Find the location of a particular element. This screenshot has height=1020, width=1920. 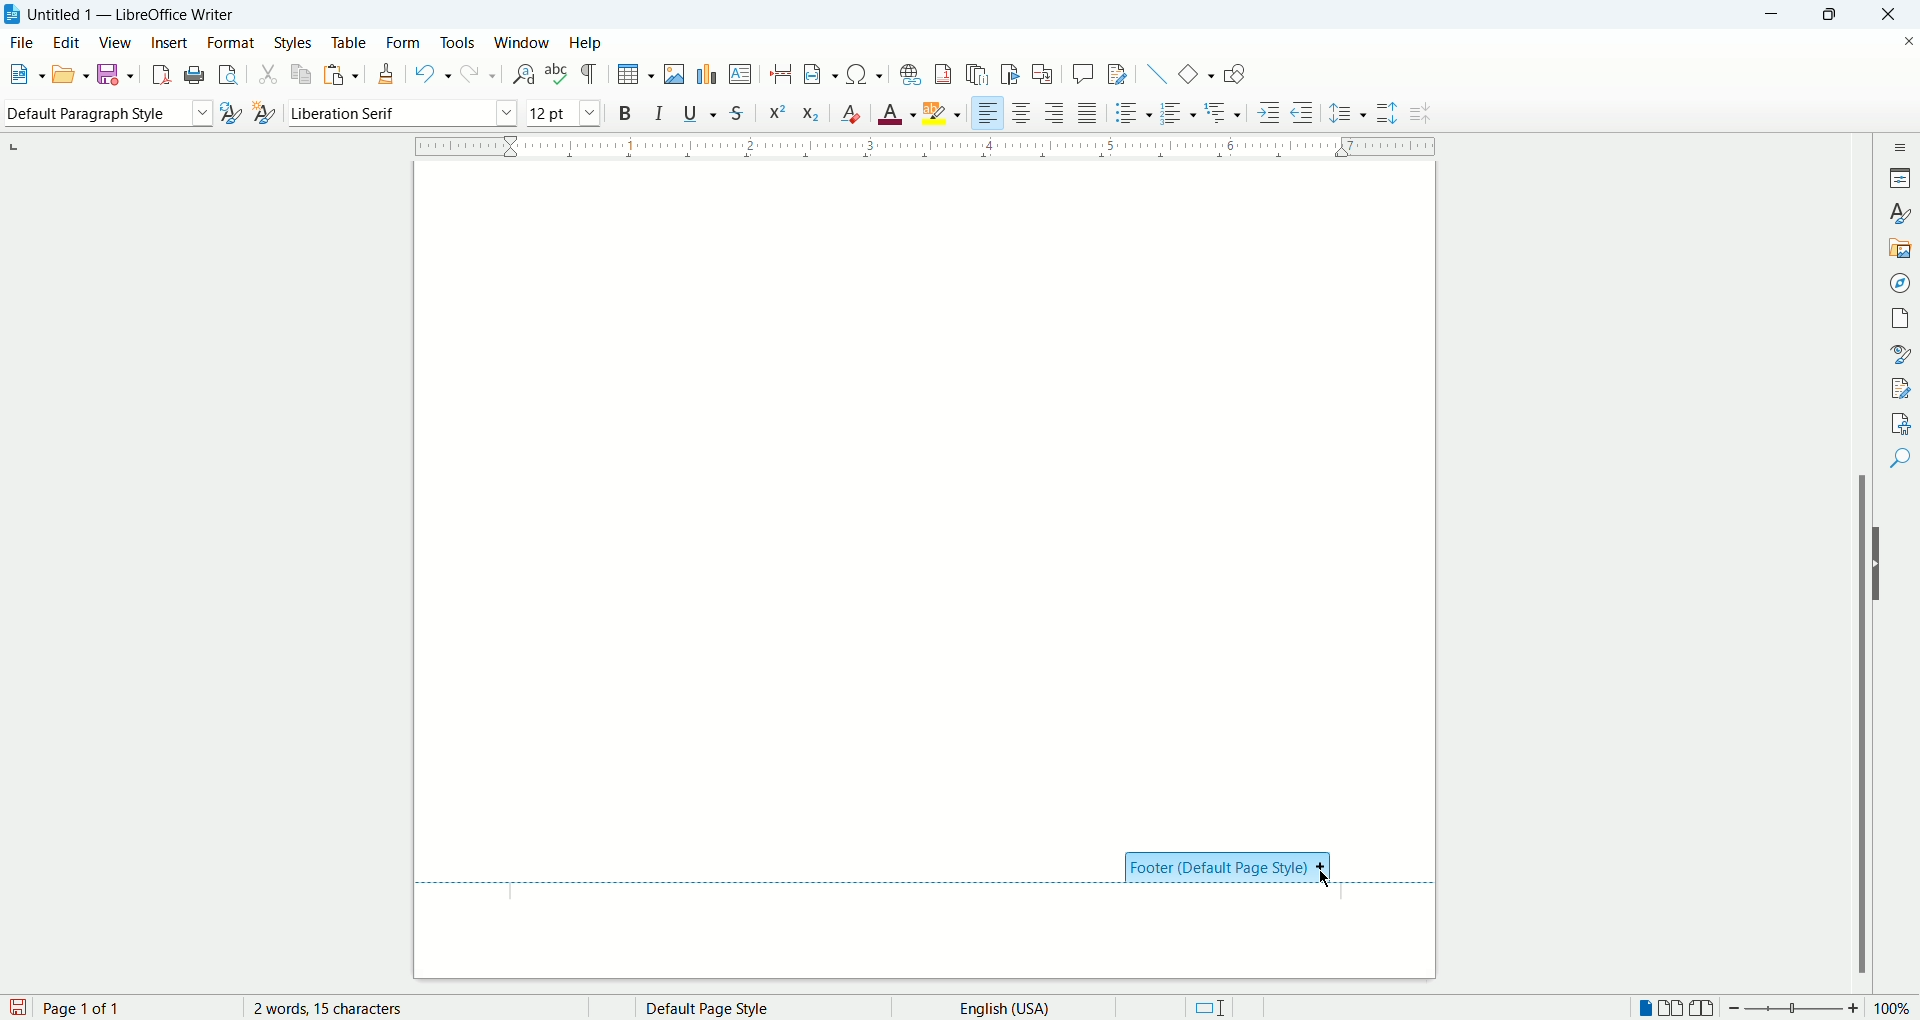

export as pdf is located at coordinates (158, 74).